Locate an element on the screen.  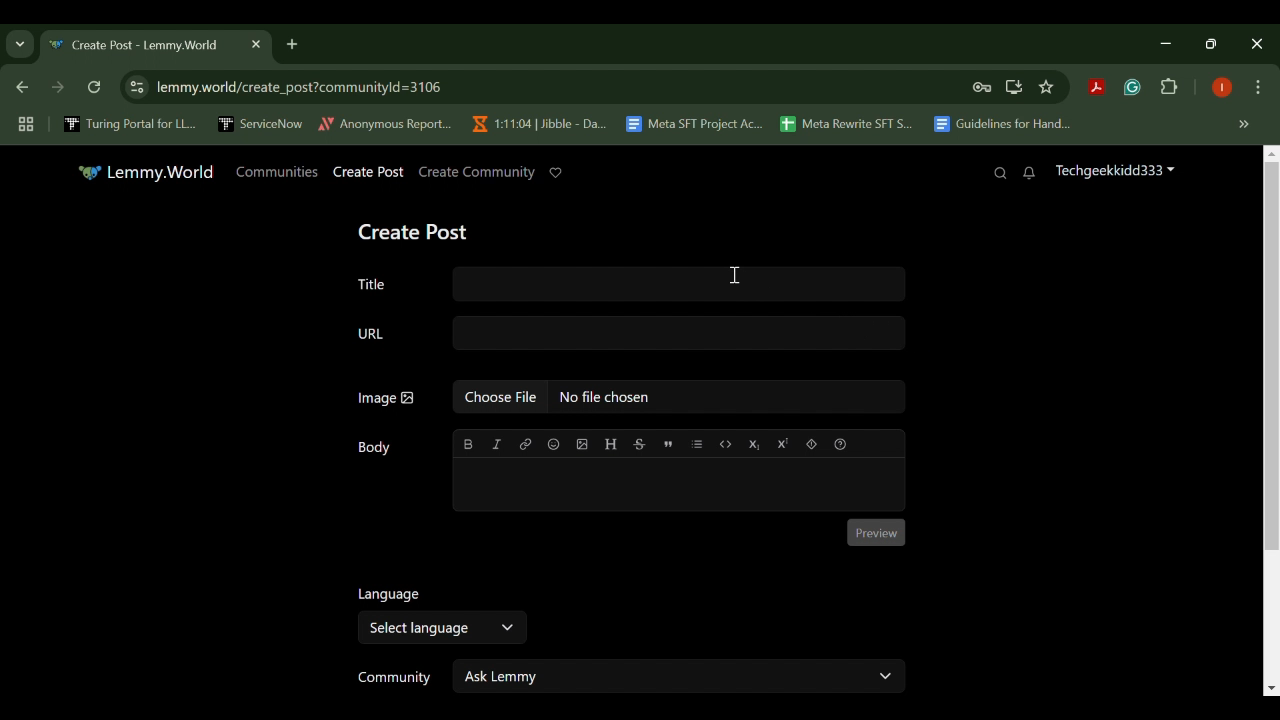
Refresh Webpage is located at coordinates (96, 89).